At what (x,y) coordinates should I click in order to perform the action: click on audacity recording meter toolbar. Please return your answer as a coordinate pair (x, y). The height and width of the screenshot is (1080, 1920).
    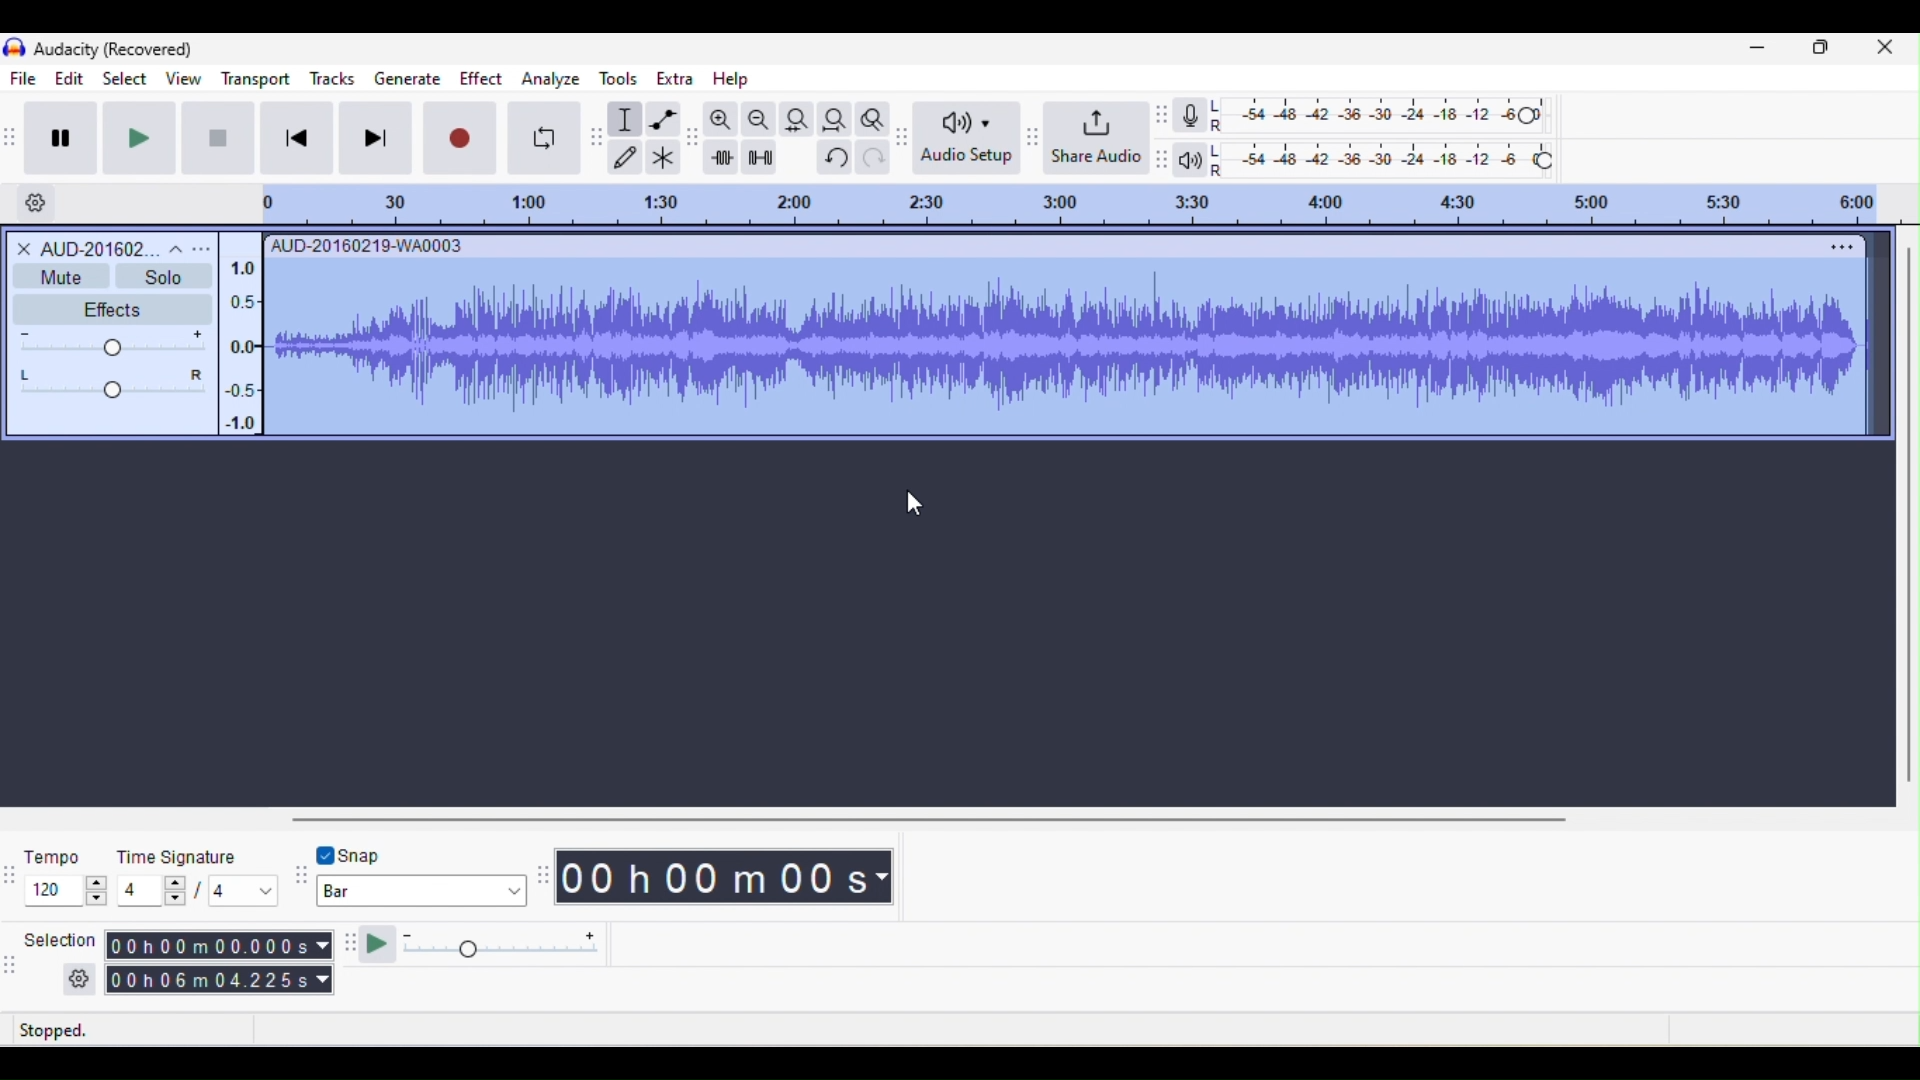
    Looking at the image, I should click on (1163, 116).